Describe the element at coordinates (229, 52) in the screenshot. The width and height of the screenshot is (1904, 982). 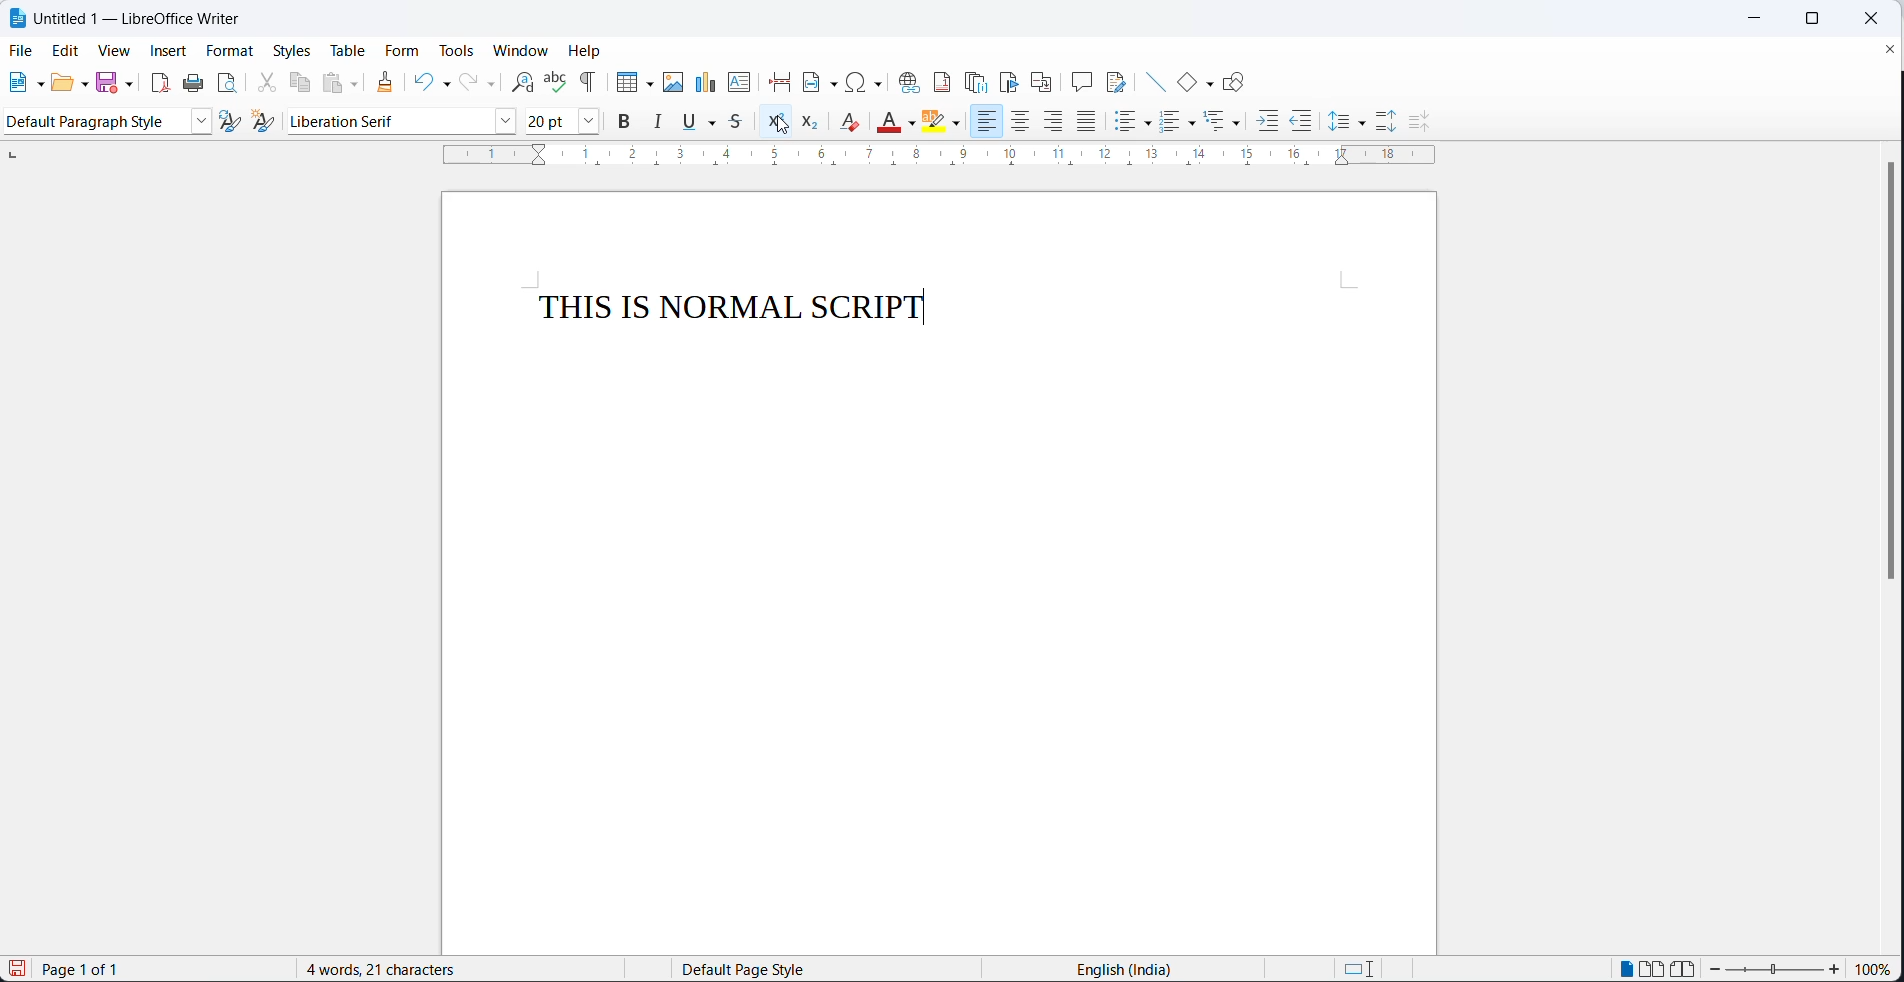
I see `format` at that location.